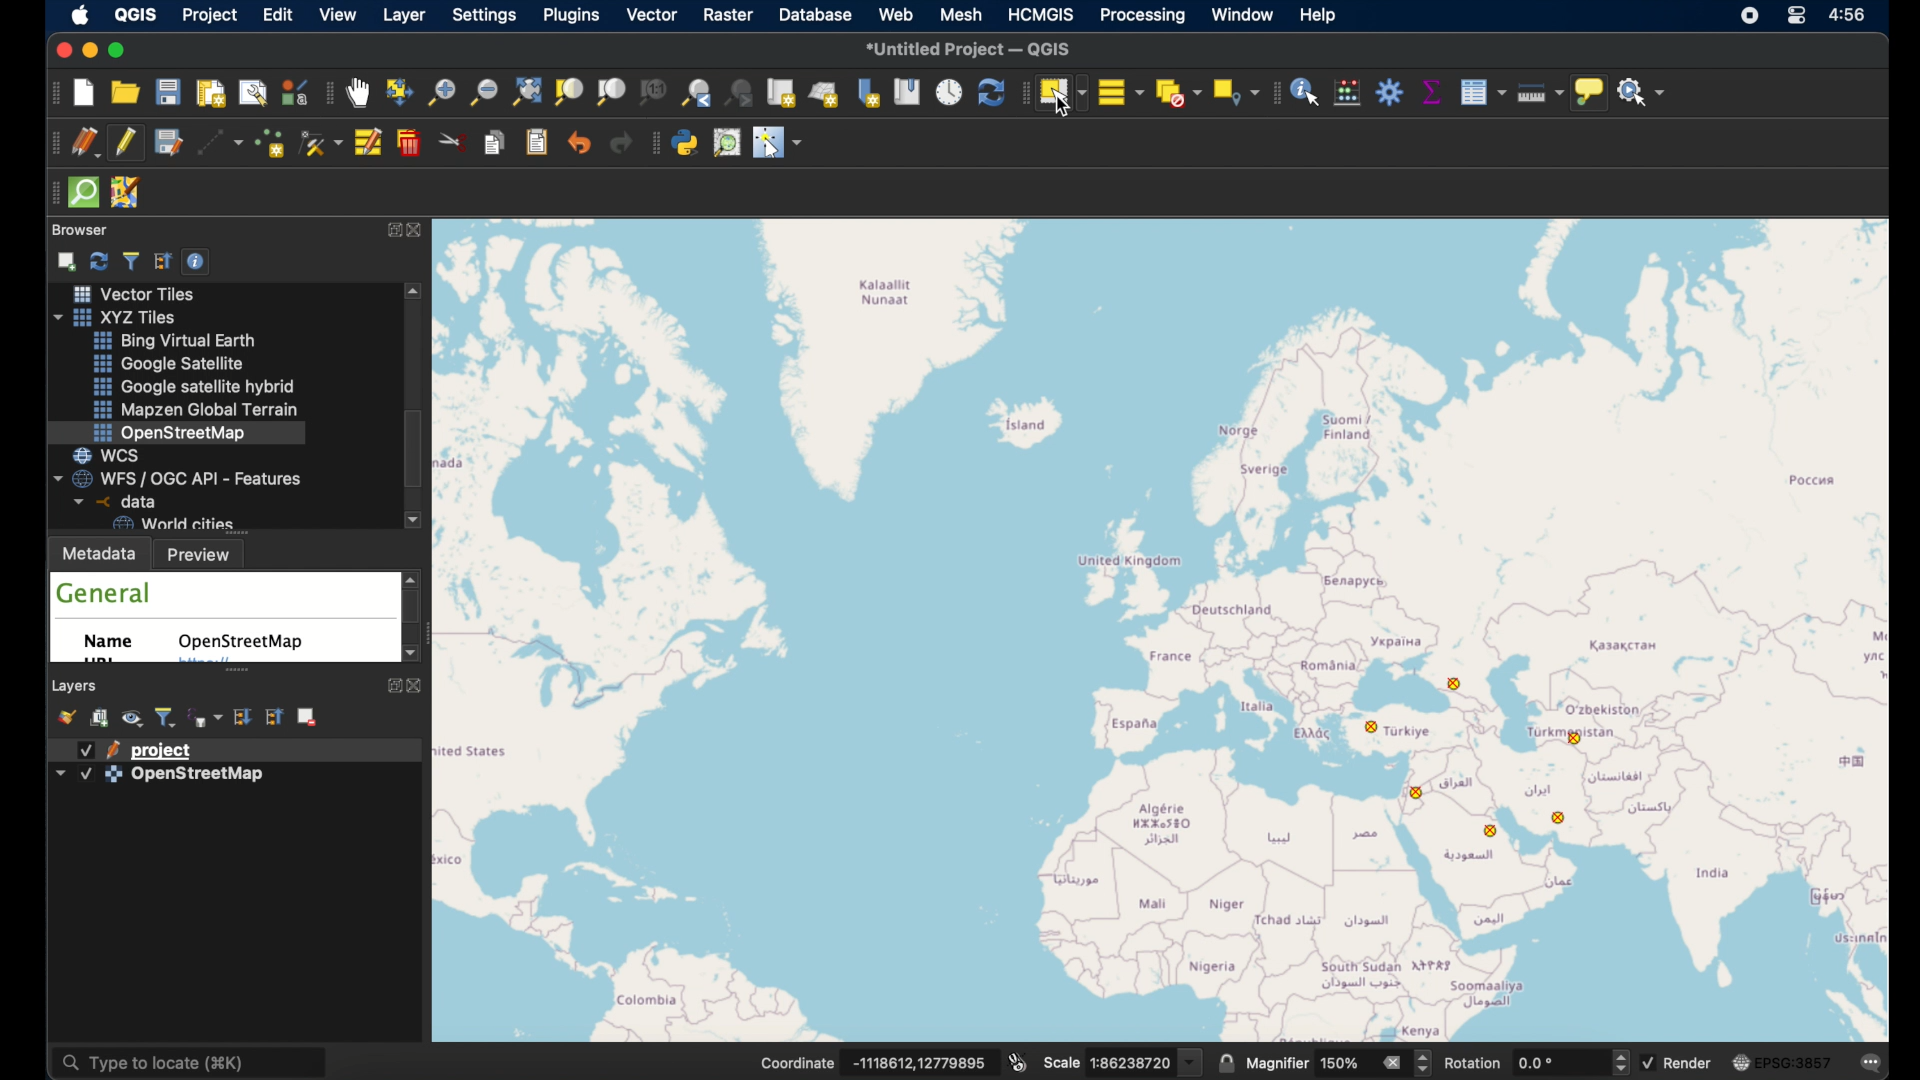 This screenshot has height=1080, width=1920. Describe the element at coordinates (51, 143) in the screenshot. I see `digitizing toolbar` at that location.